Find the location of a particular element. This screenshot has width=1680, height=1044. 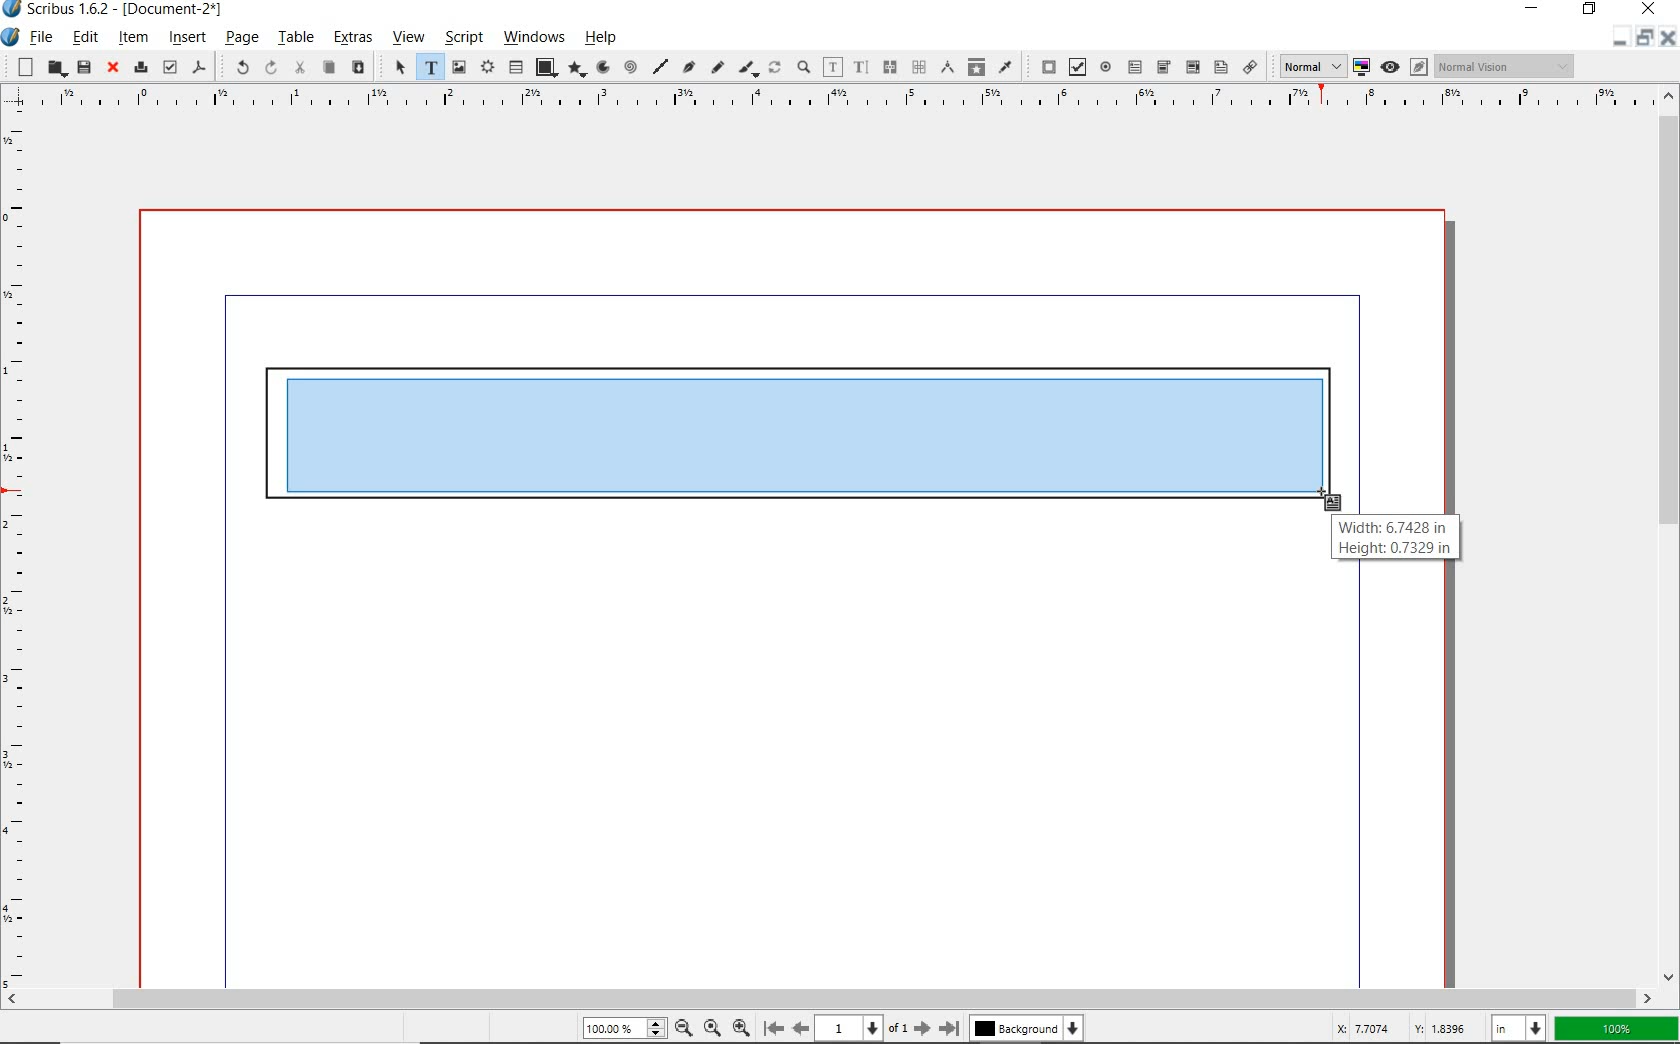

undo is located at coordinates (236, 68).